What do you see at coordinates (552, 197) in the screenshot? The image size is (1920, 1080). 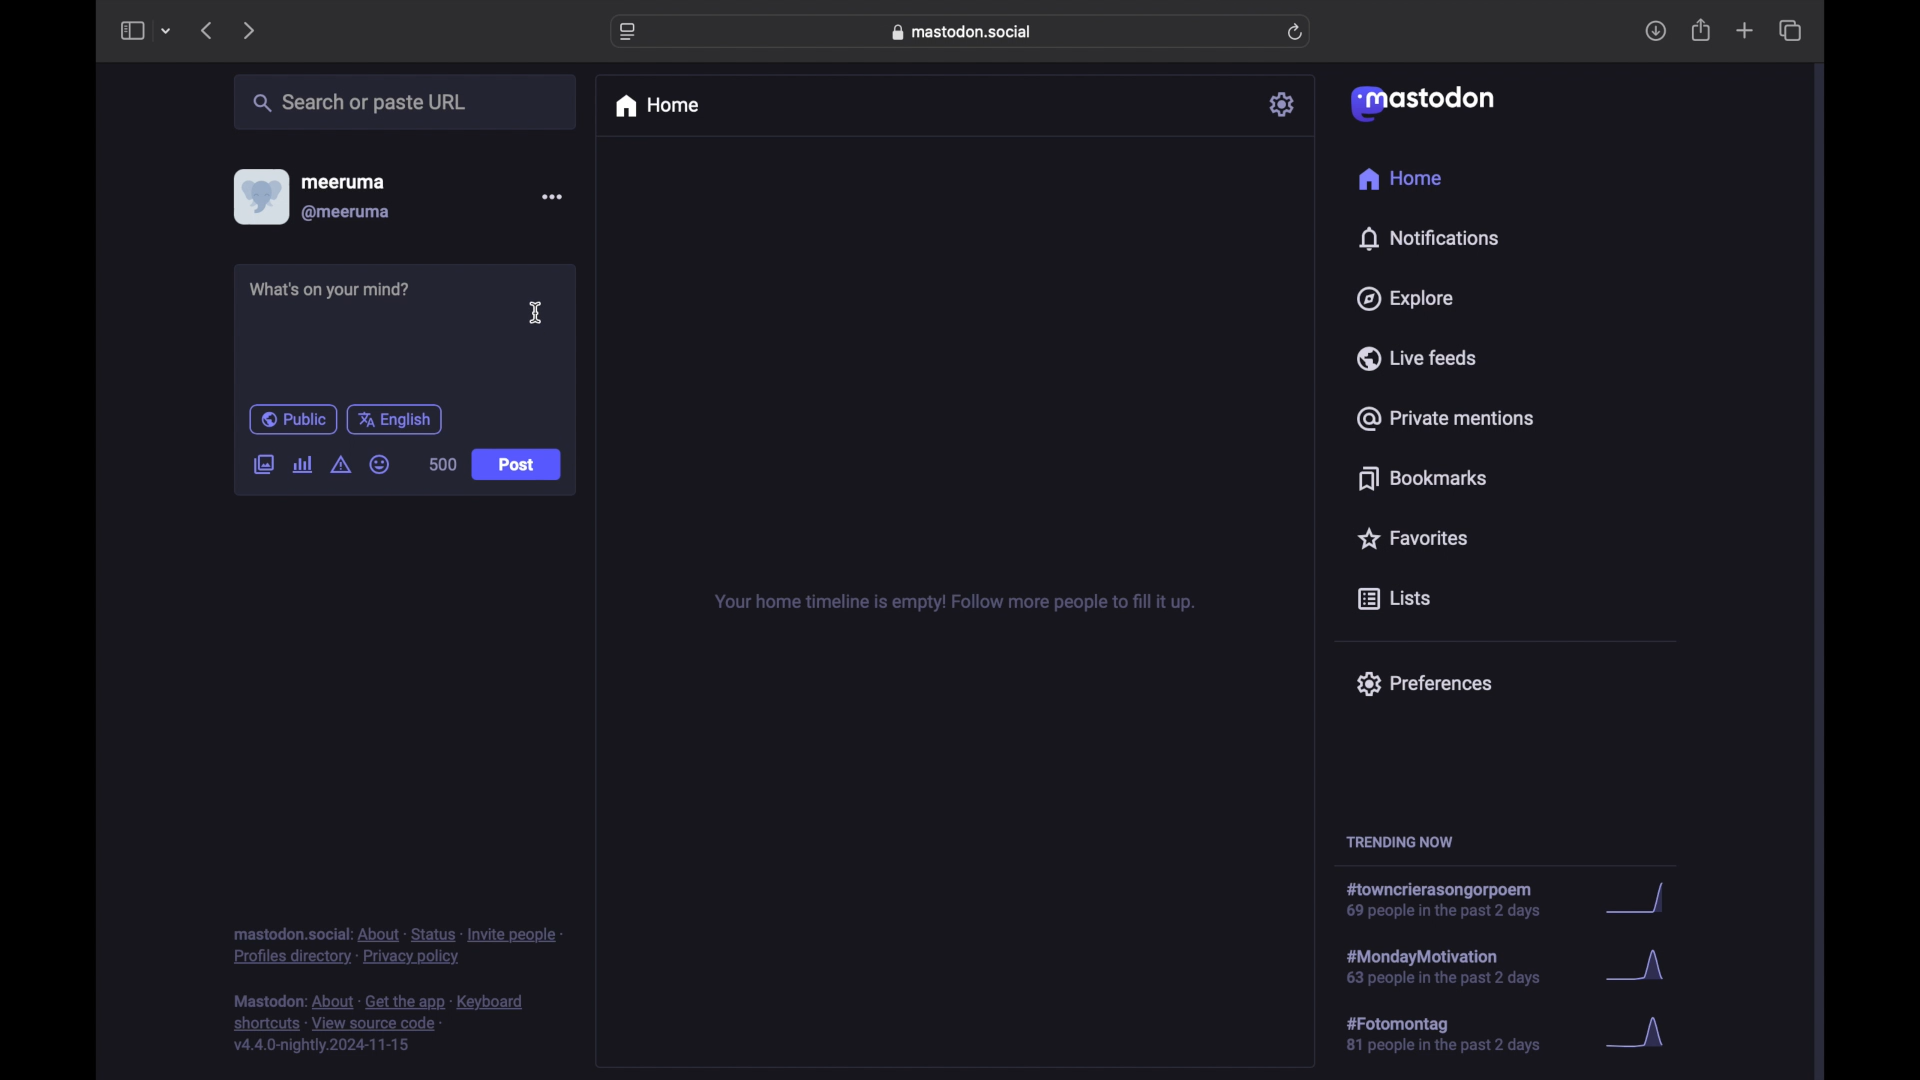 I see `more options` at bounding box center [552, 197].